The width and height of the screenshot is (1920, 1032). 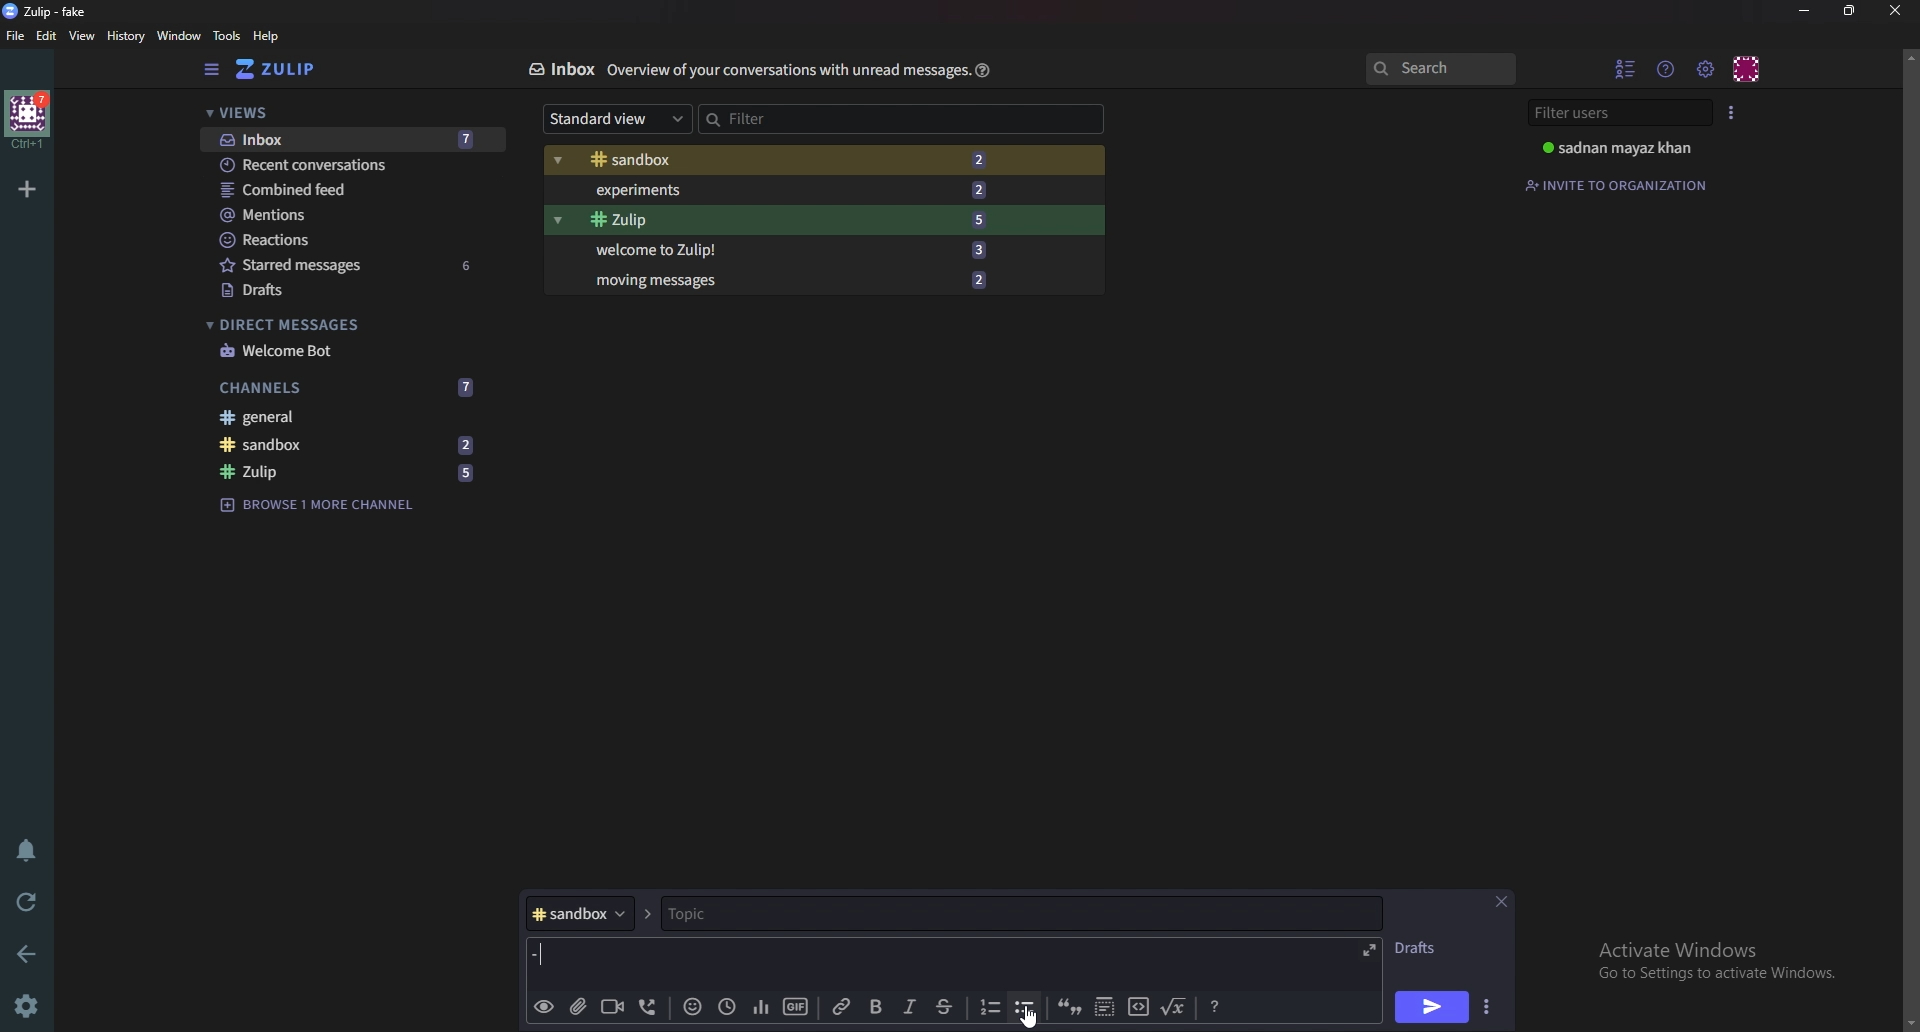 What do you see at coordinates (944, 1007) in the screenshot?
I see `Strike through` at bounding box center [944, 1007].